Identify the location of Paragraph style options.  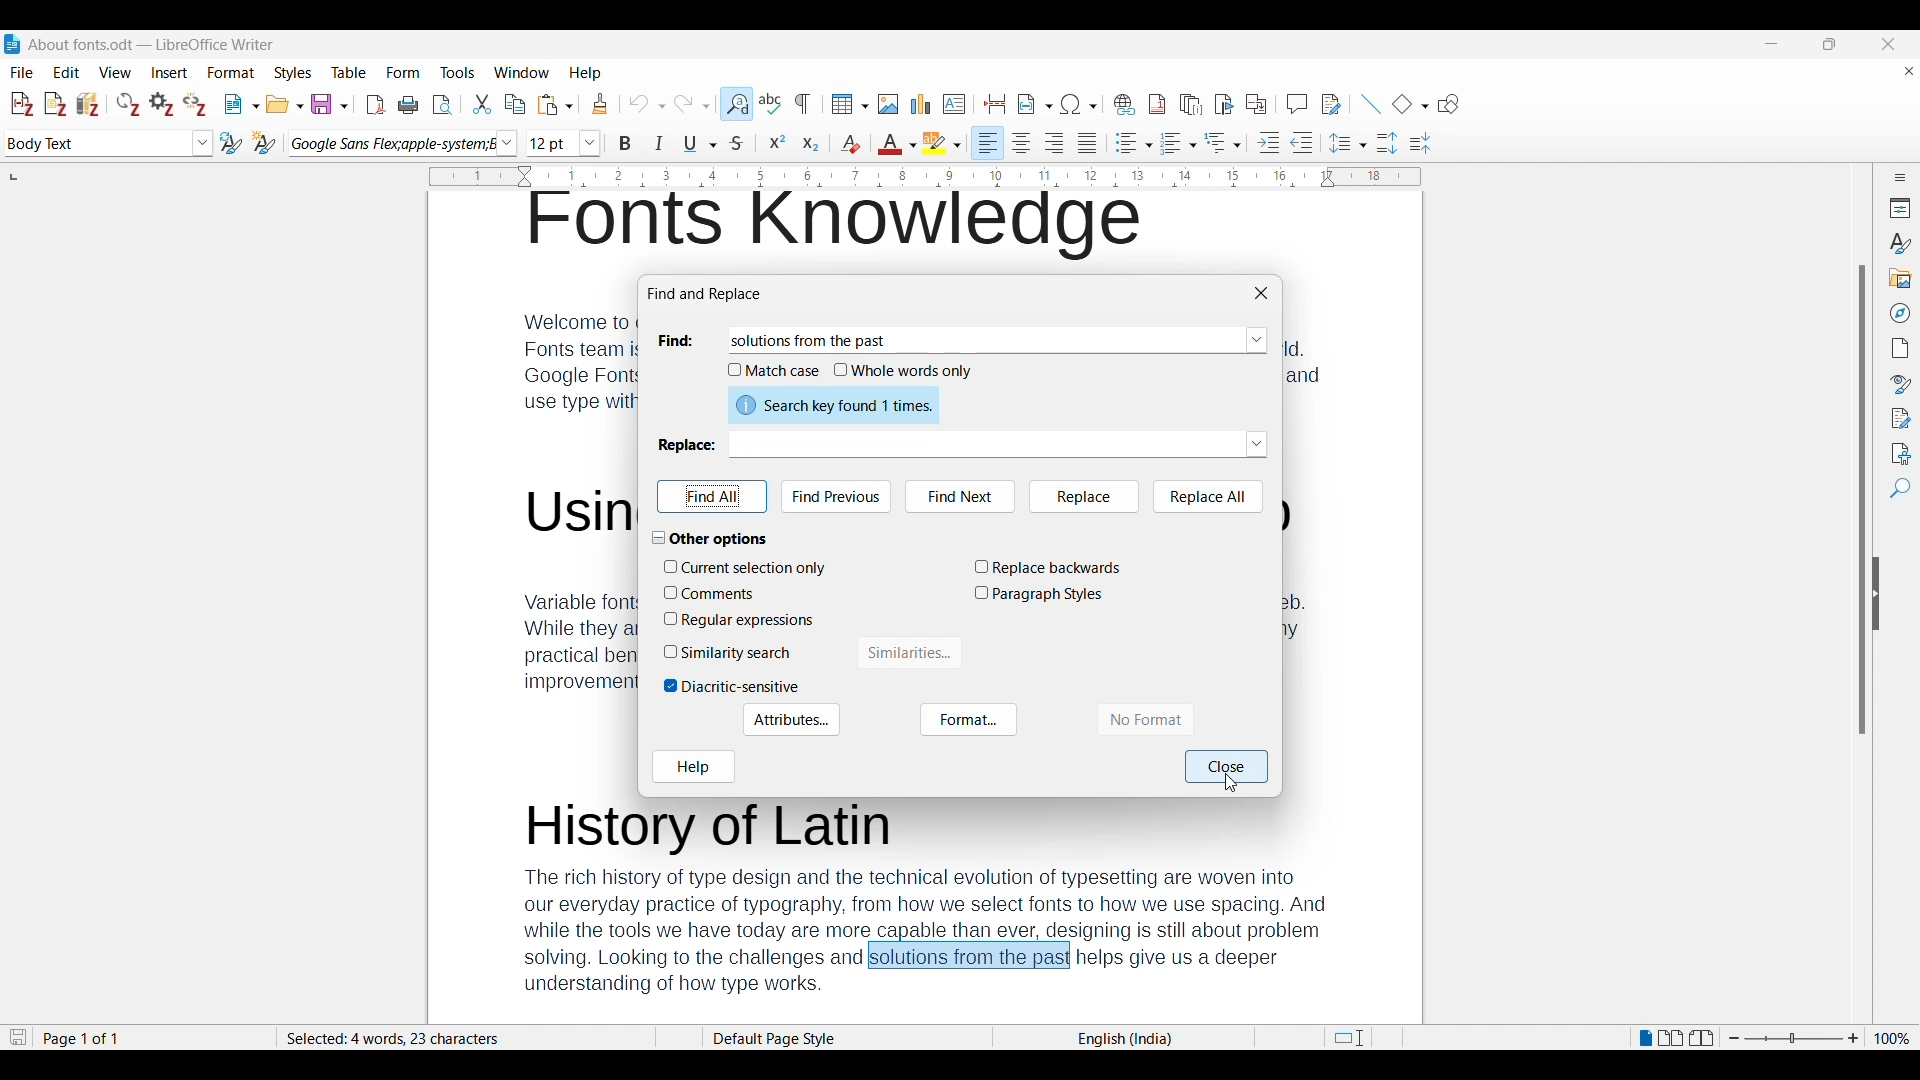
(202, 143).